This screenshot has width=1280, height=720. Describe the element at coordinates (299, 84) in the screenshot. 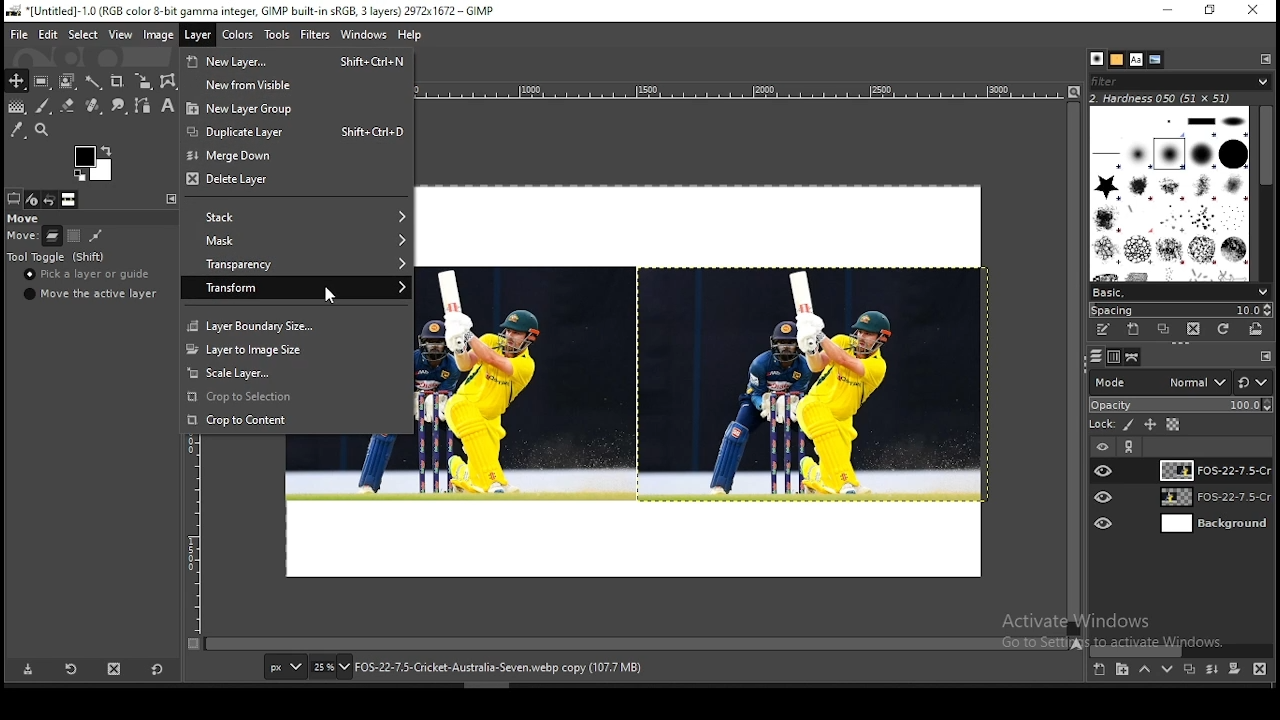

I see `new from visible` at that location.